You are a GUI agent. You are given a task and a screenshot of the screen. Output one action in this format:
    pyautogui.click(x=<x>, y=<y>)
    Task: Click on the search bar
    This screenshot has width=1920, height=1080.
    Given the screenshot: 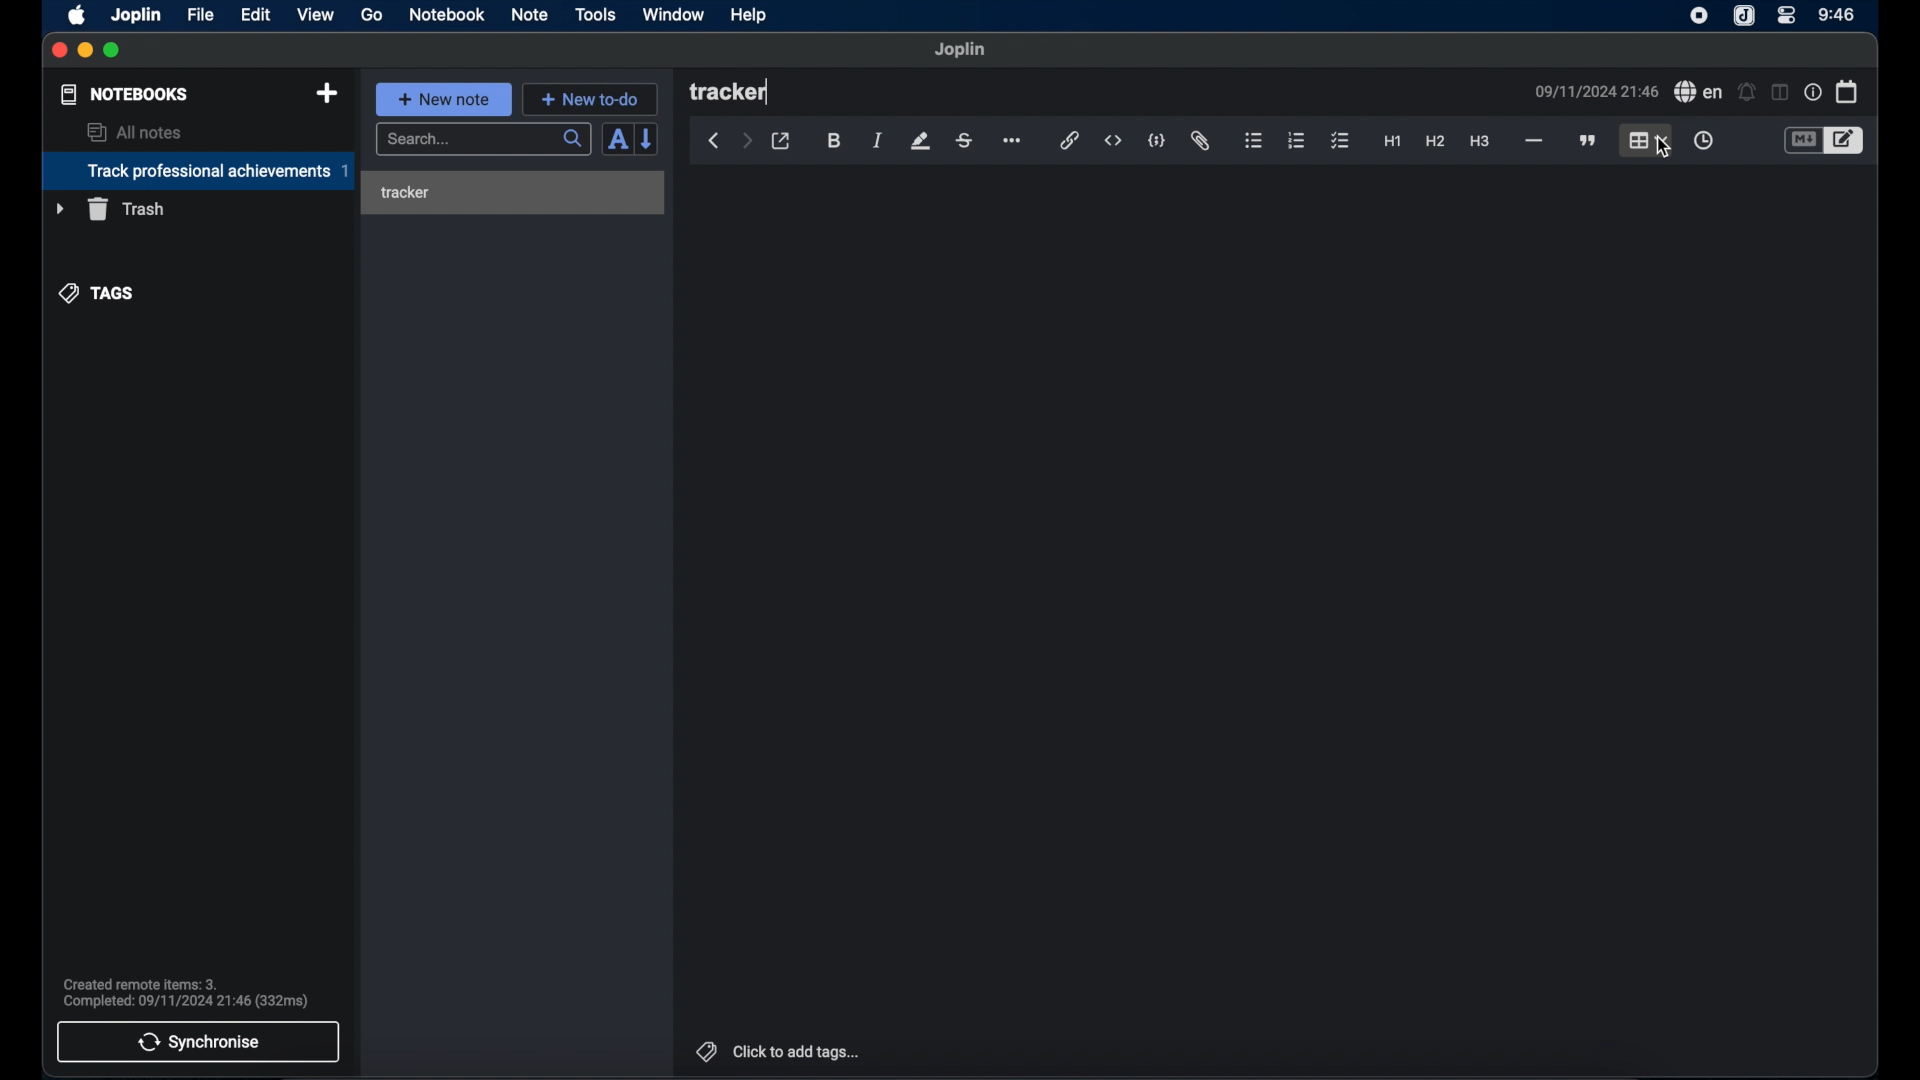 What is the action you would take?
    pyautogui.click(x=483, y=140)
    